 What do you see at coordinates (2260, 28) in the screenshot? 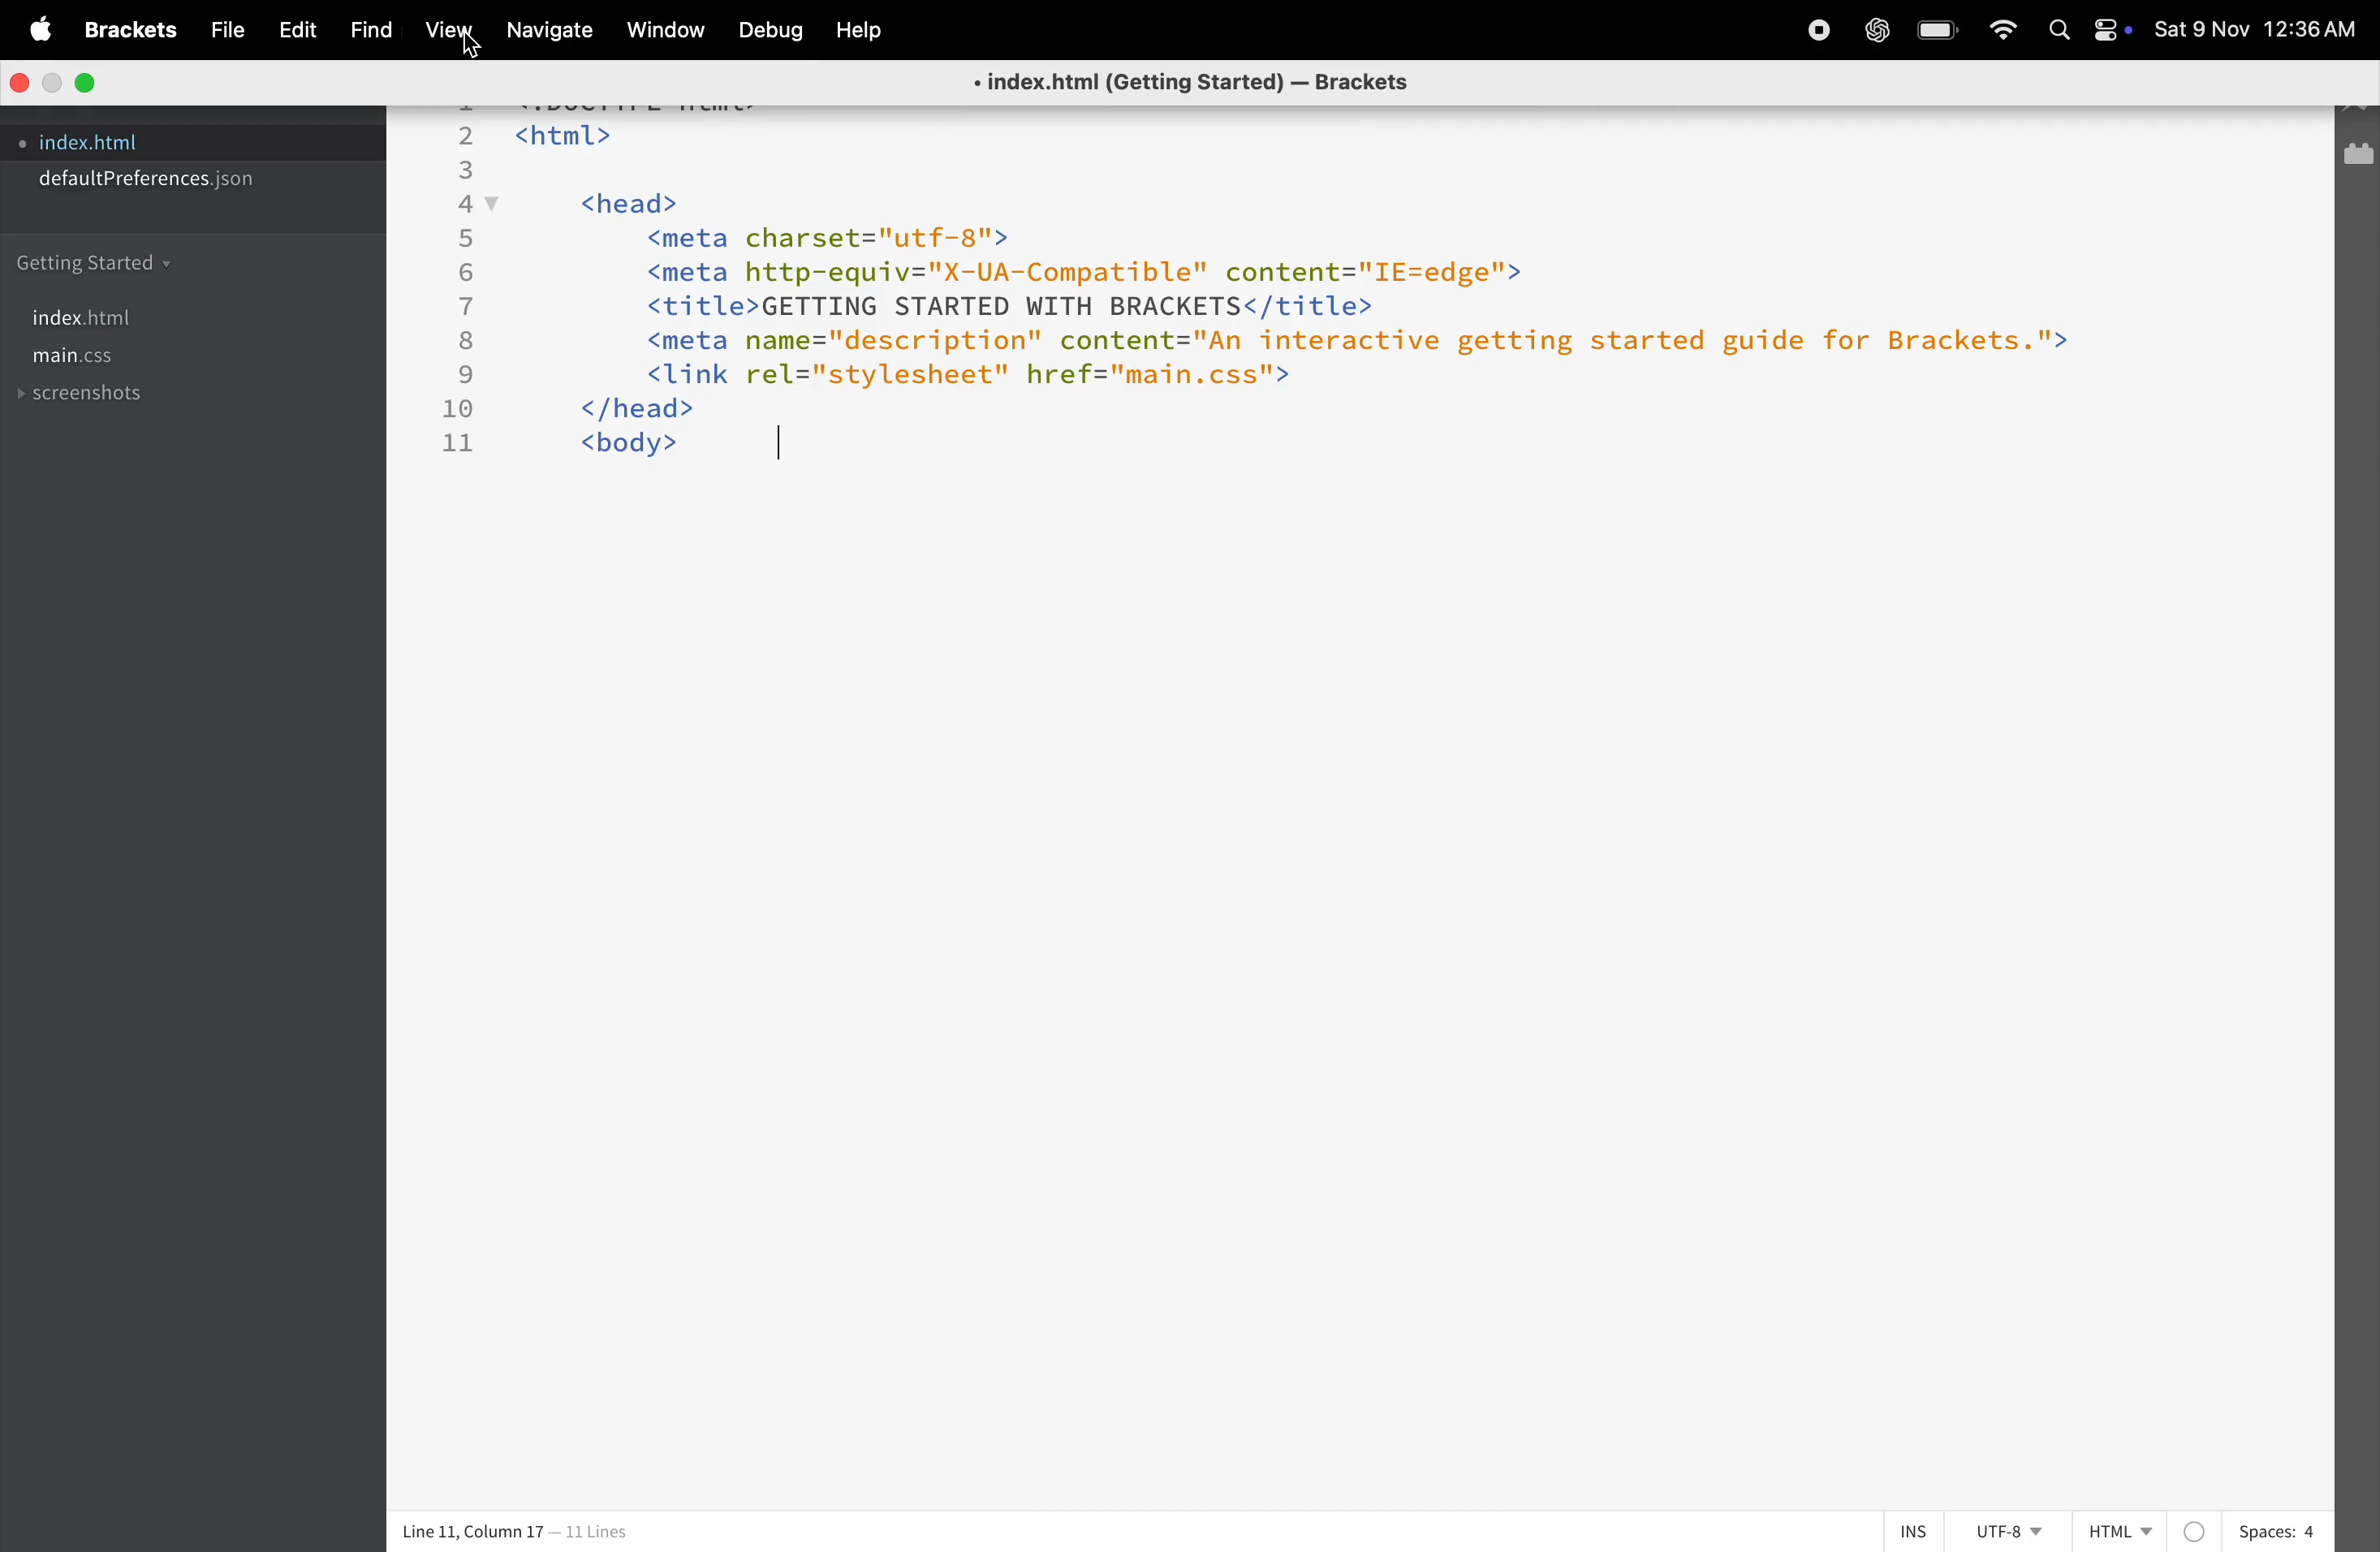
I see `time and date` at bounding box center [2260, 28].